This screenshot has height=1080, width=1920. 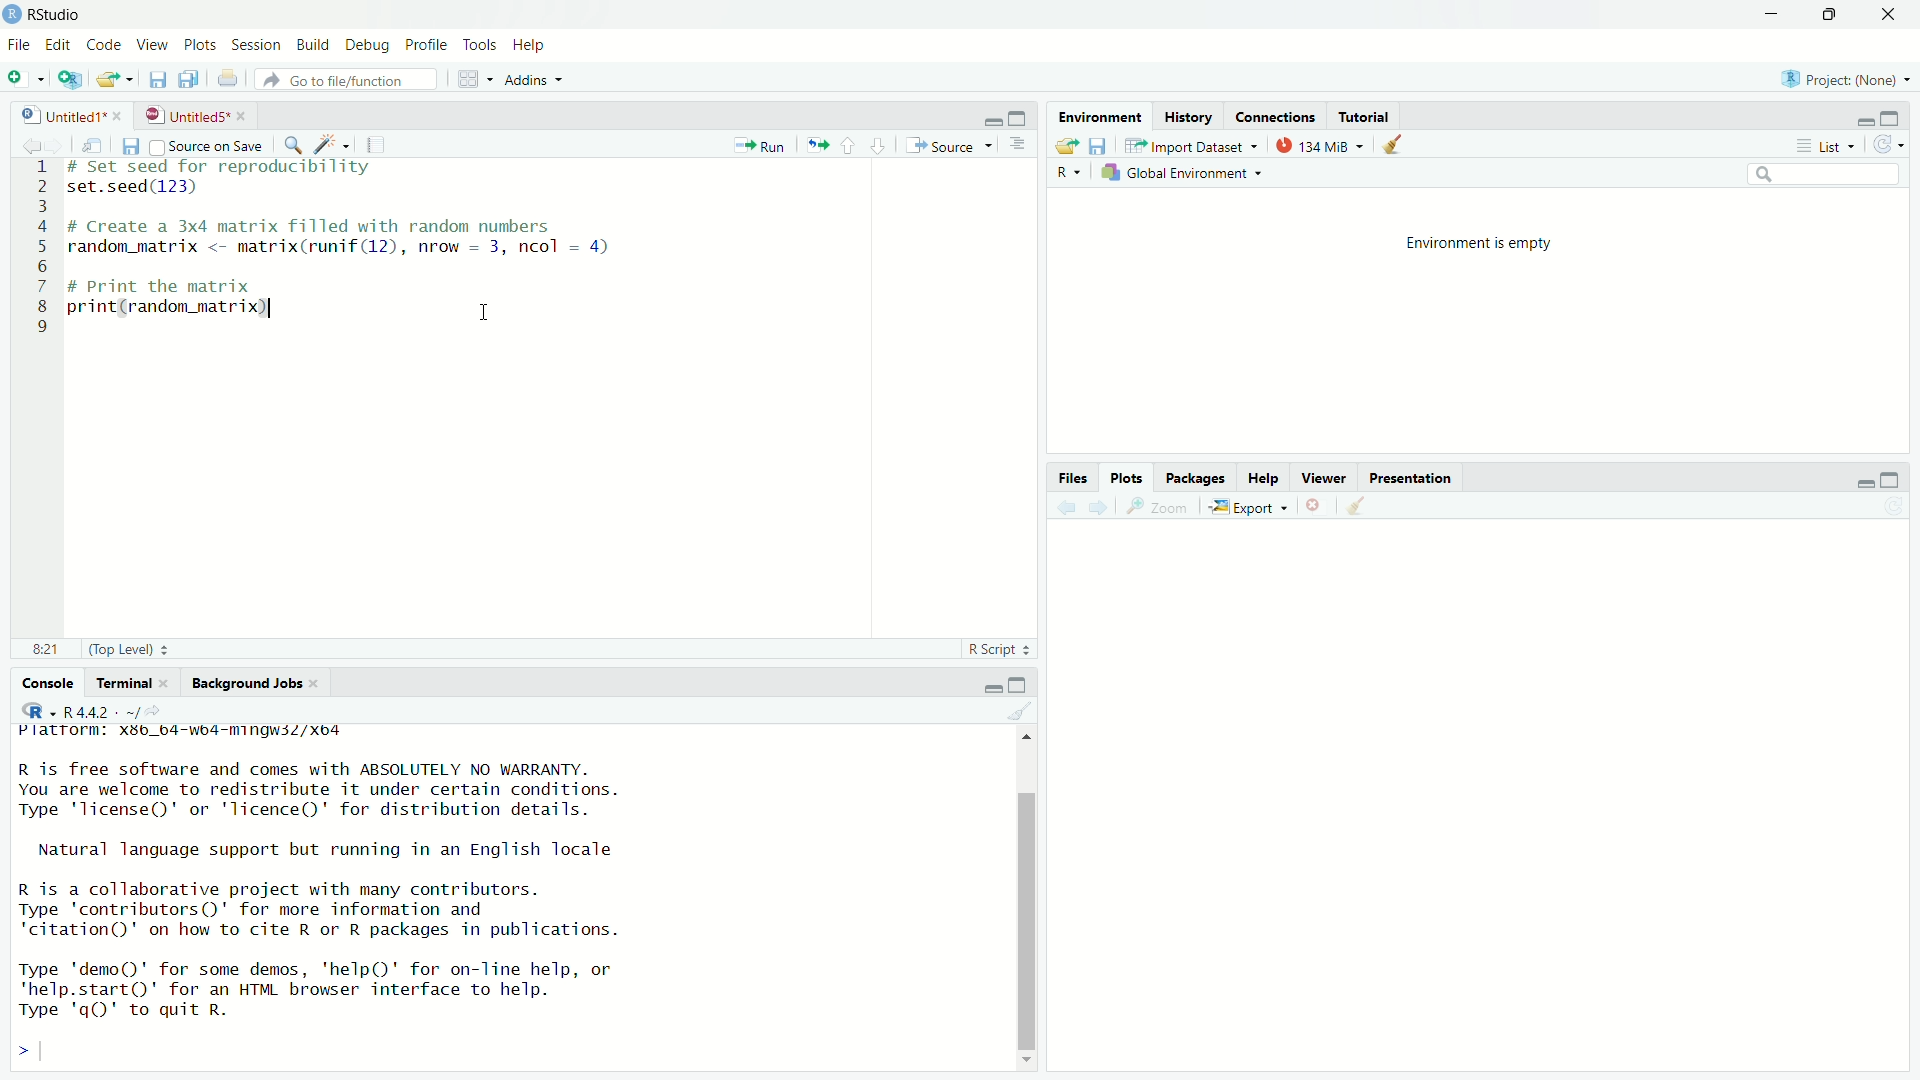 What do you see at coordinates (153, 79) in the screenshot?
I see `files` at bounding box center [153, 79].